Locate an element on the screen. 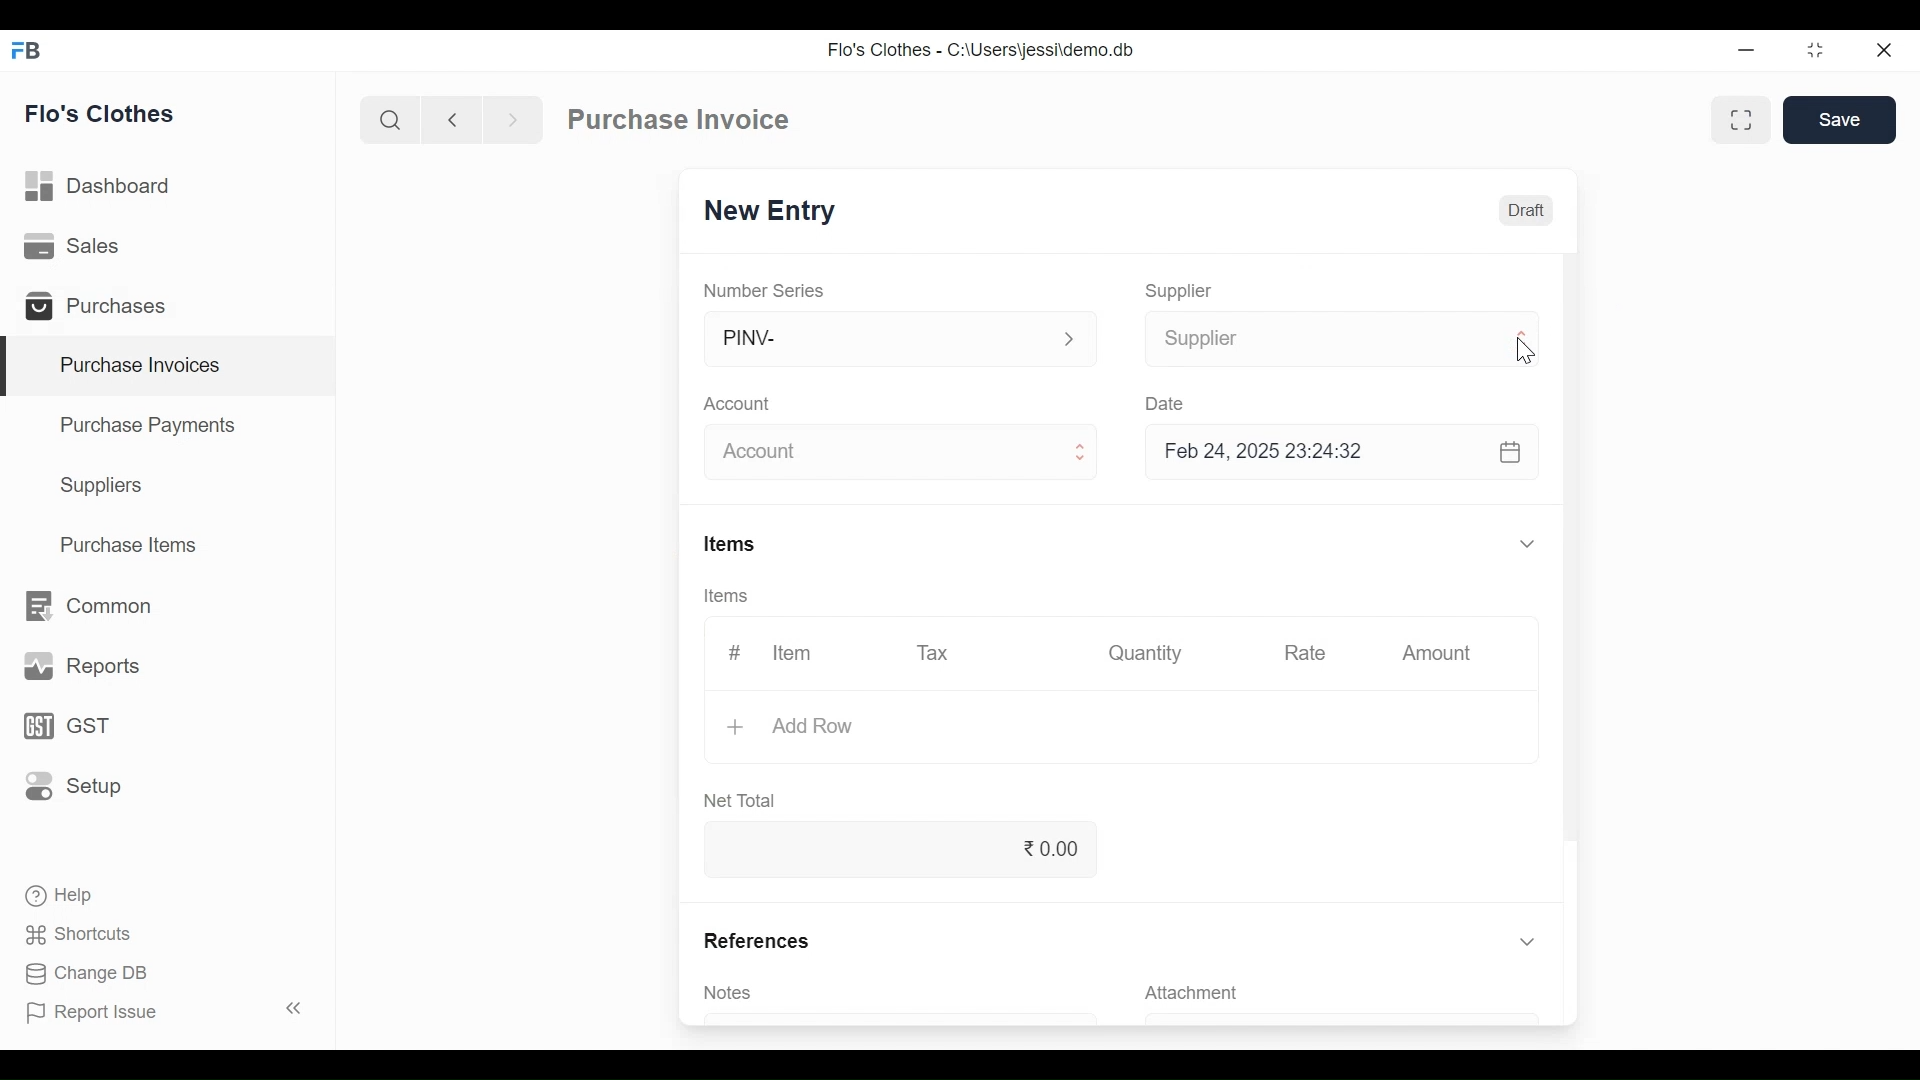 The image size is (1920, 1080). Expand is located at coordinates (1530, 543).